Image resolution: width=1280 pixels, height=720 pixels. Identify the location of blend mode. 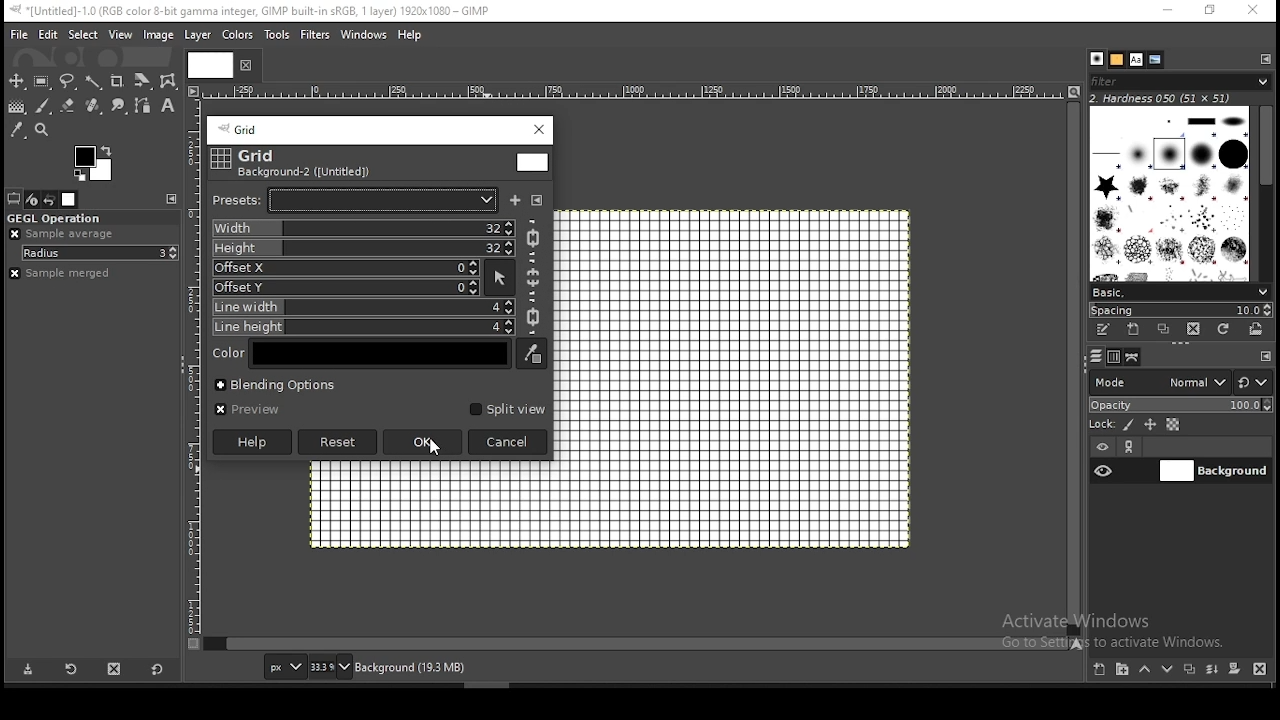
(1180, 382).